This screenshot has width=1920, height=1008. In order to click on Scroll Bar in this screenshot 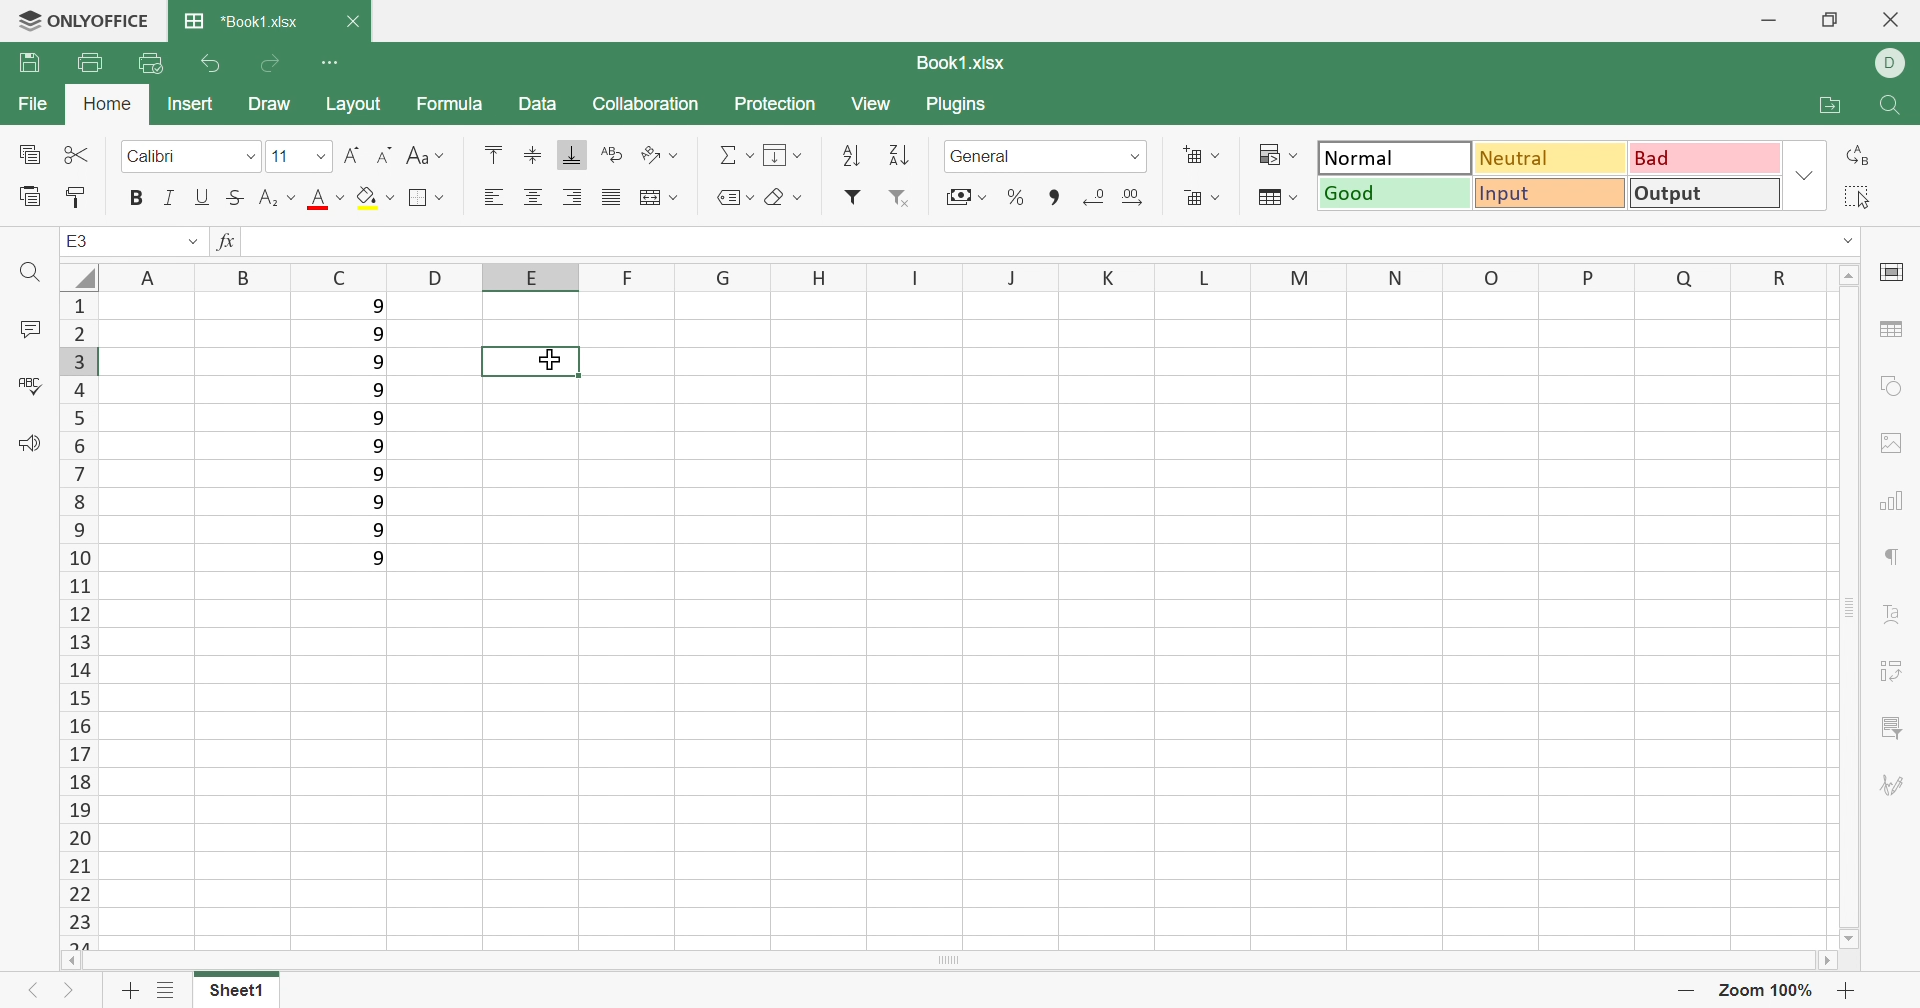, I will do `click(1853, 608)`.